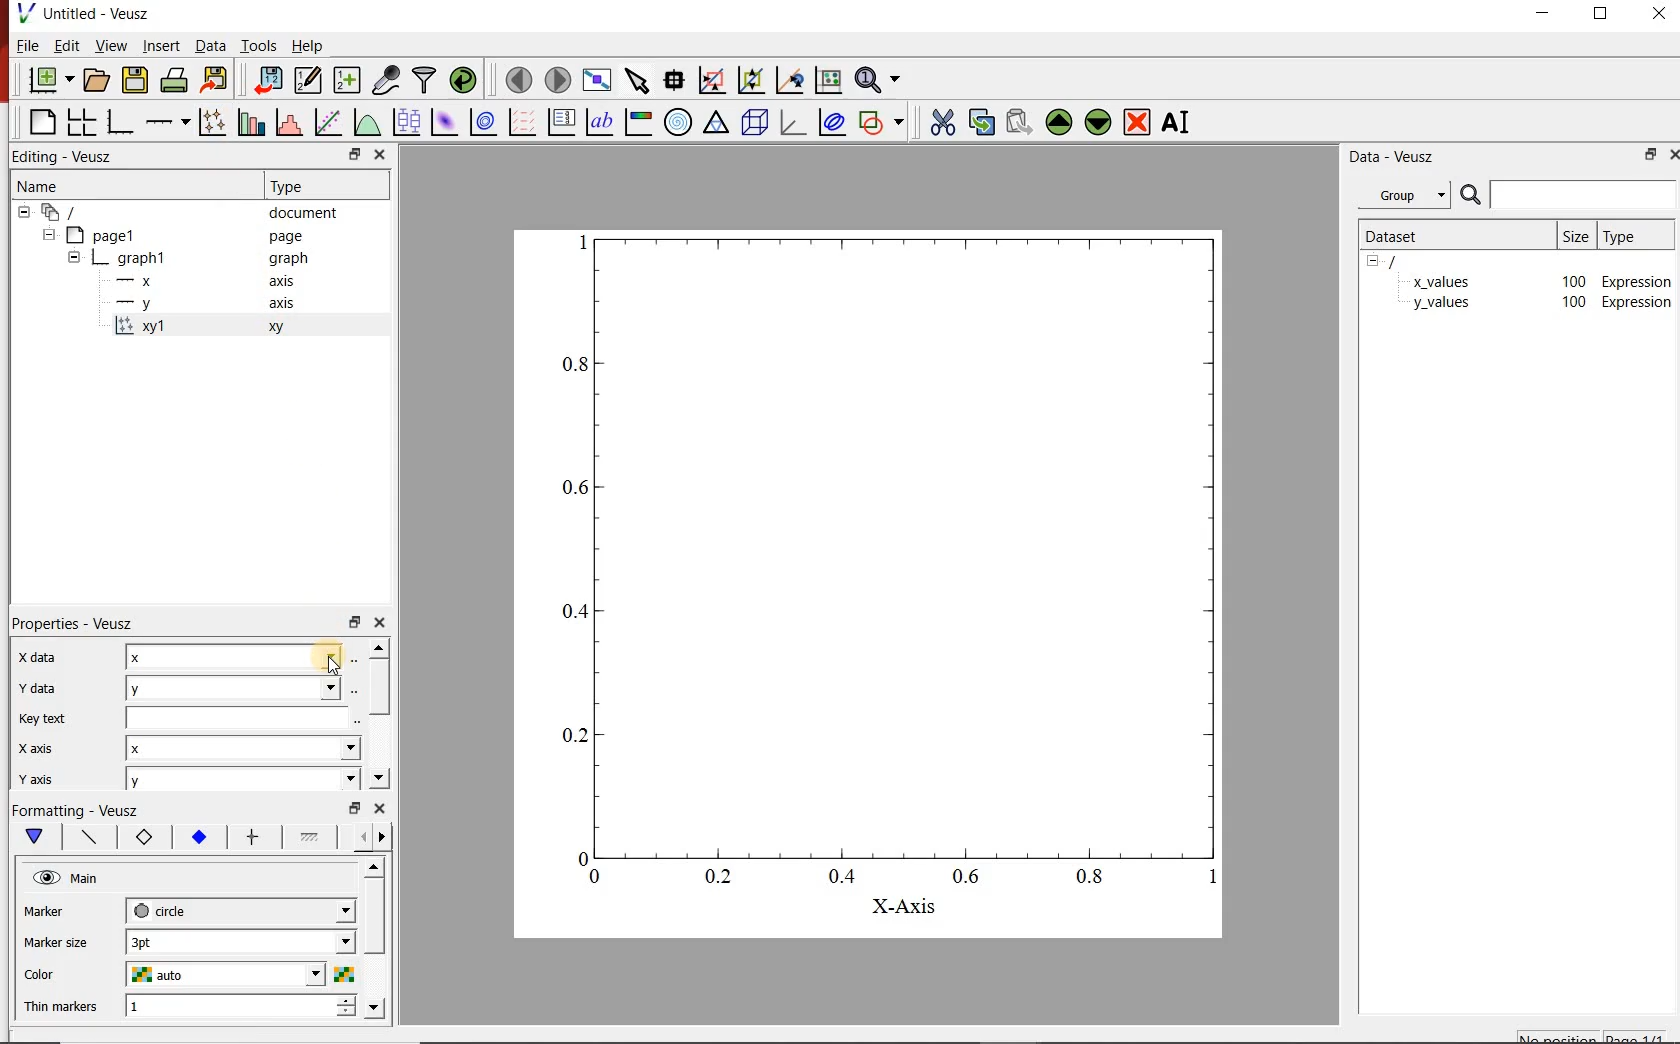 The height and width of the screenshot is (1044, 1680). I want to click on name, so click(40, 188).